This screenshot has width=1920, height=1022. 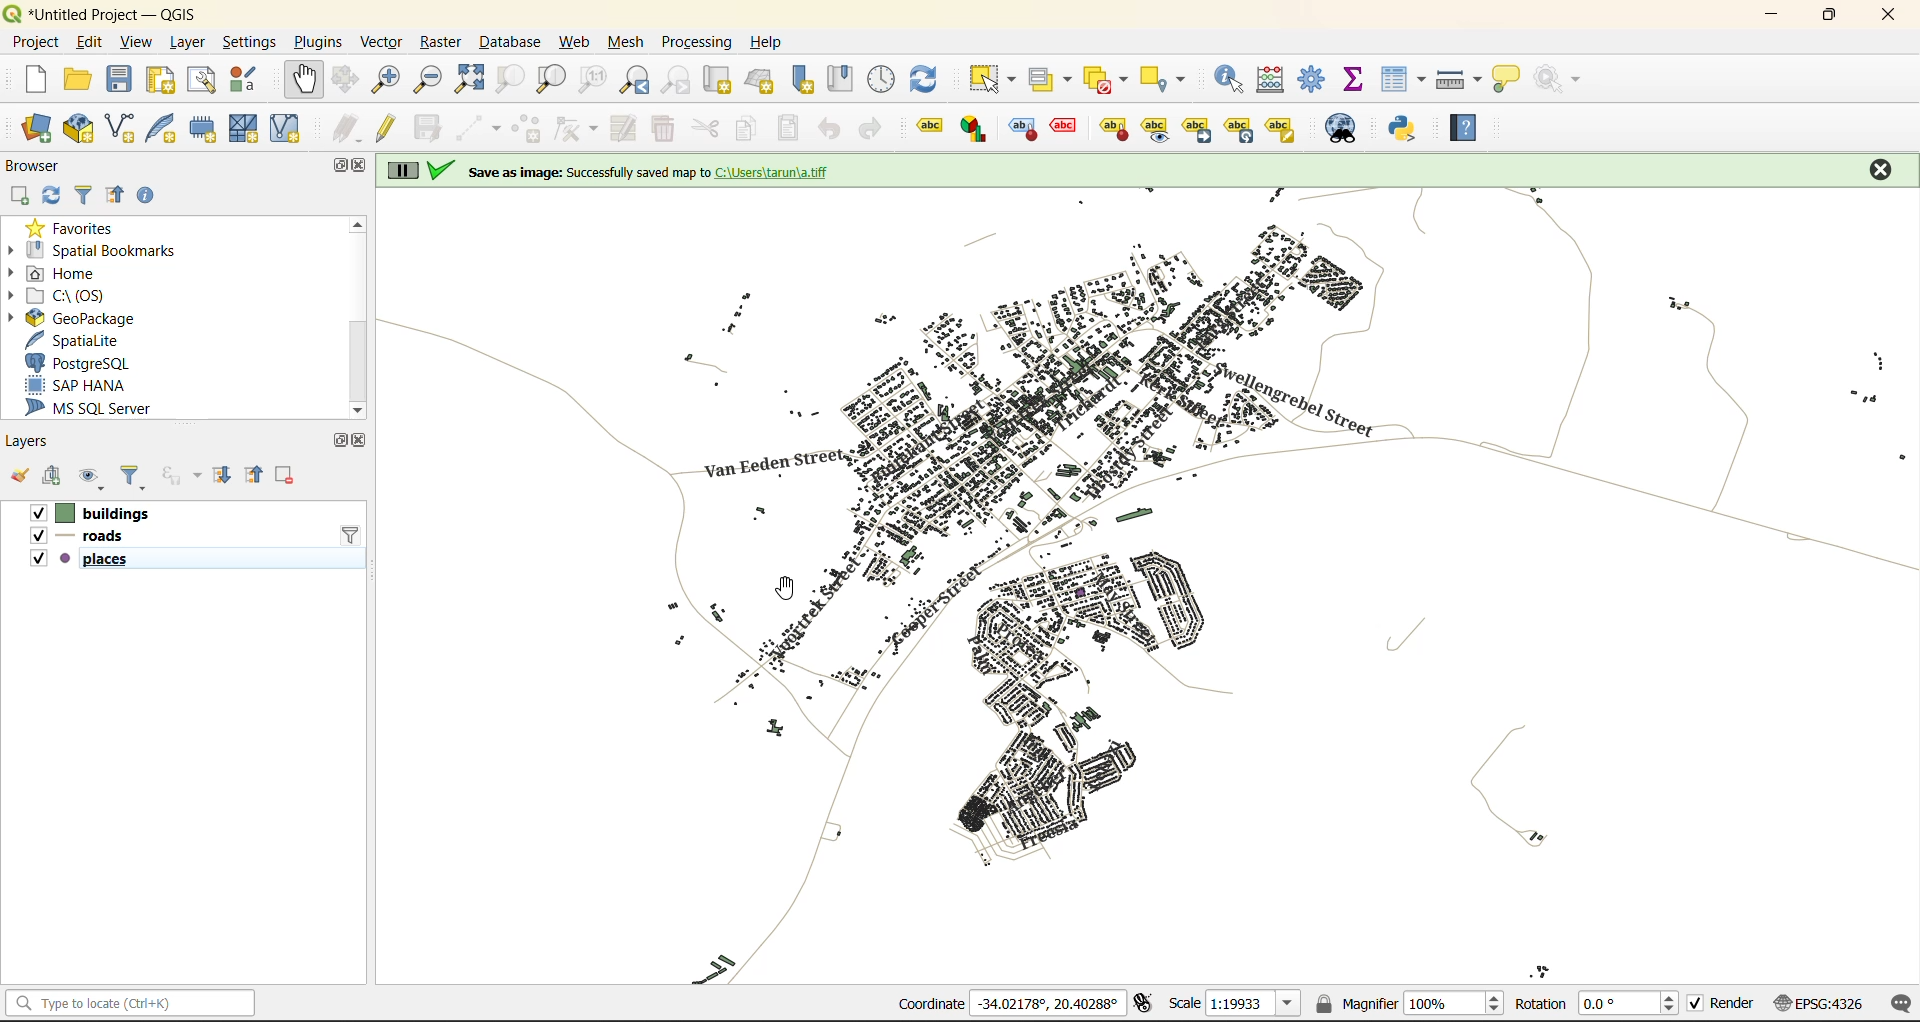 I want to click on spatialite, so click(x=78, y=339).